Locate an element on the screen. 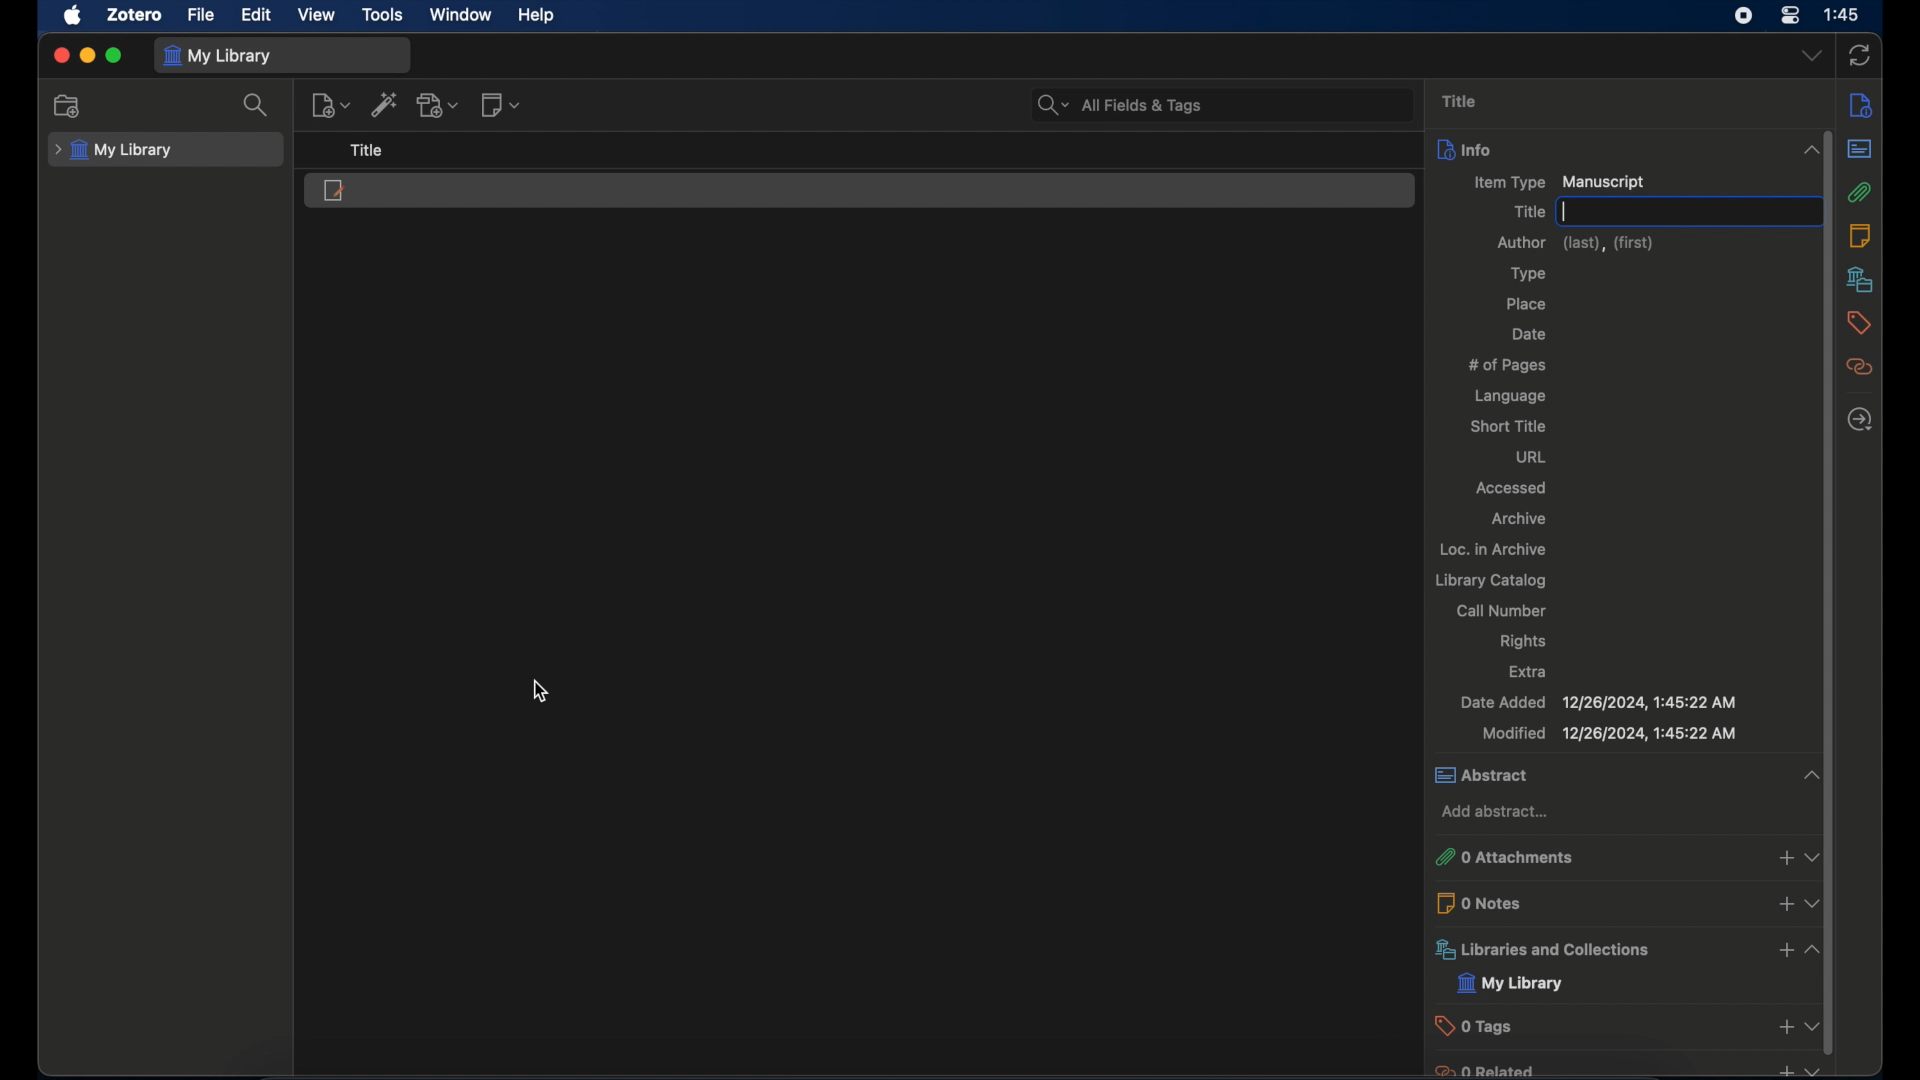  info is located at coordinates (1630, 149).